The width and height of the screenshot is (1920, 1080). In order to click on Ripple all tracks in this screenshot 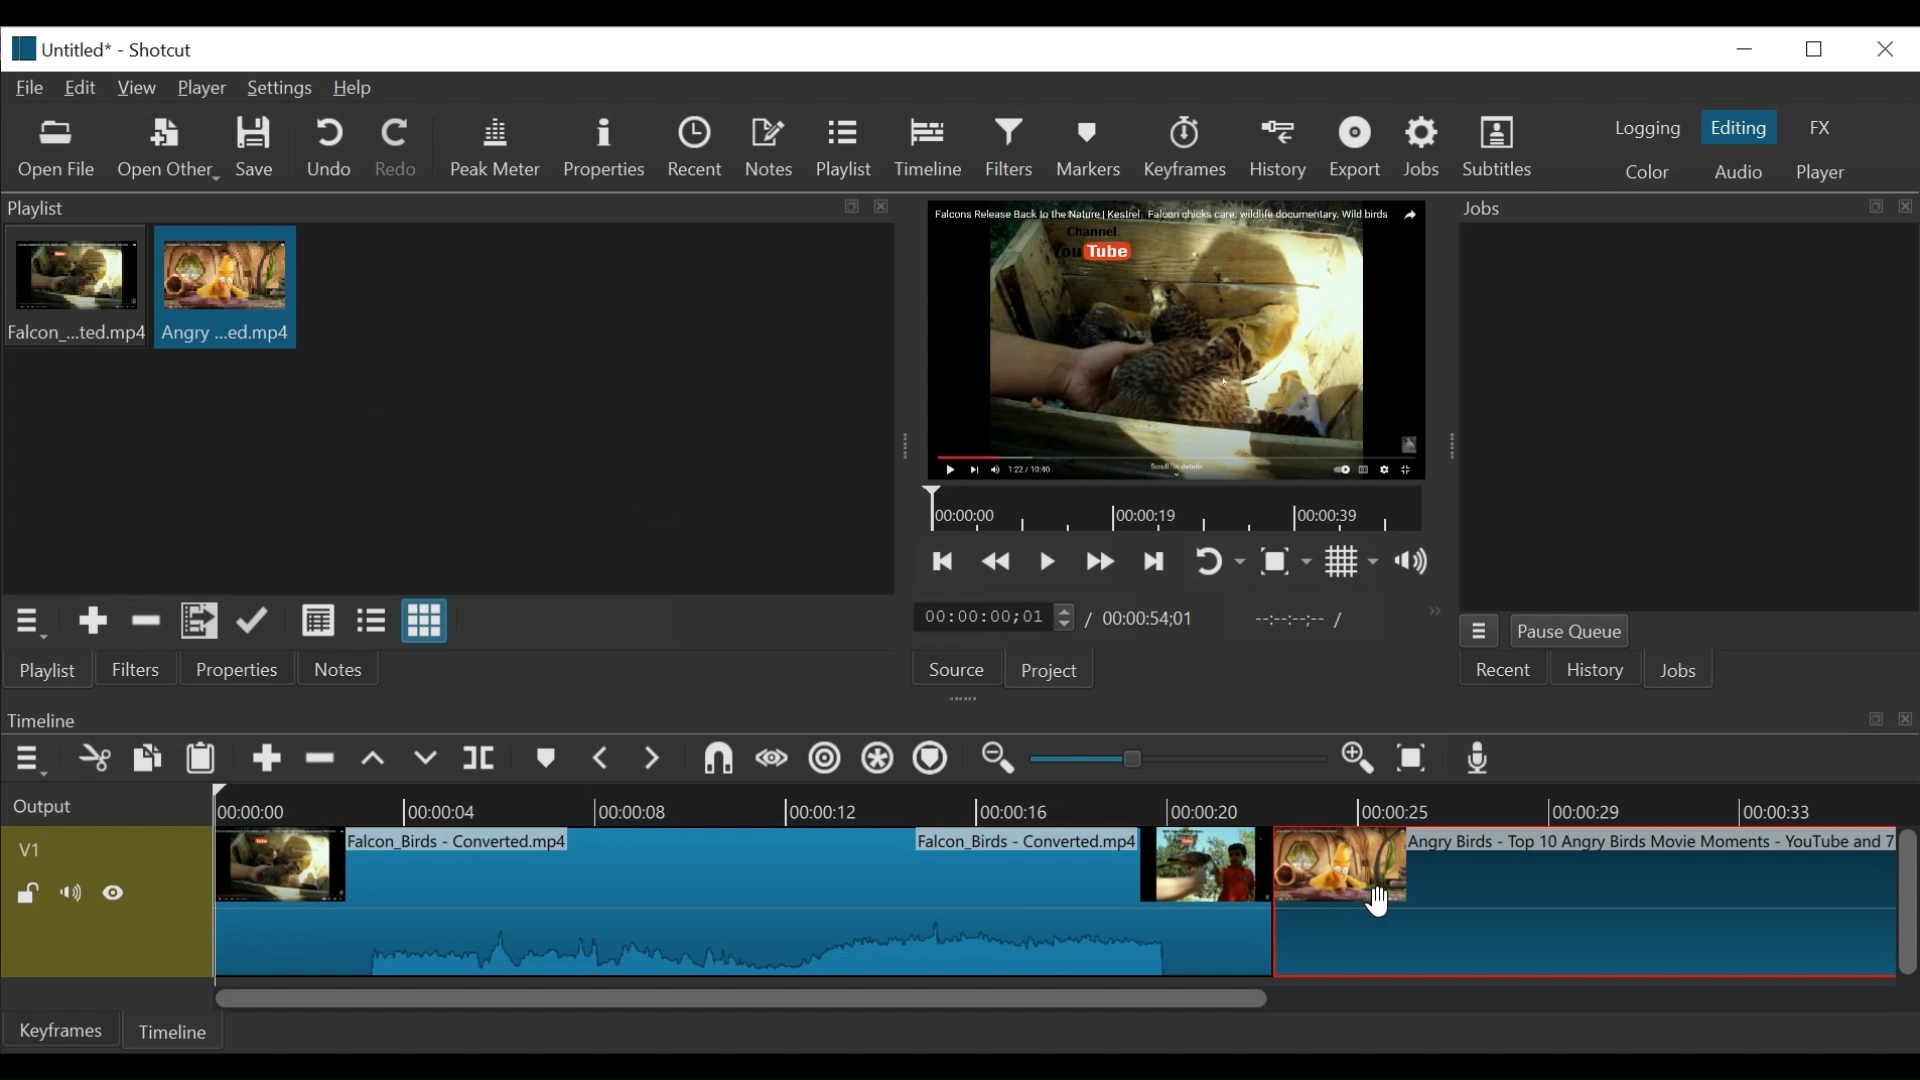, I will do `click(877, 761)`.